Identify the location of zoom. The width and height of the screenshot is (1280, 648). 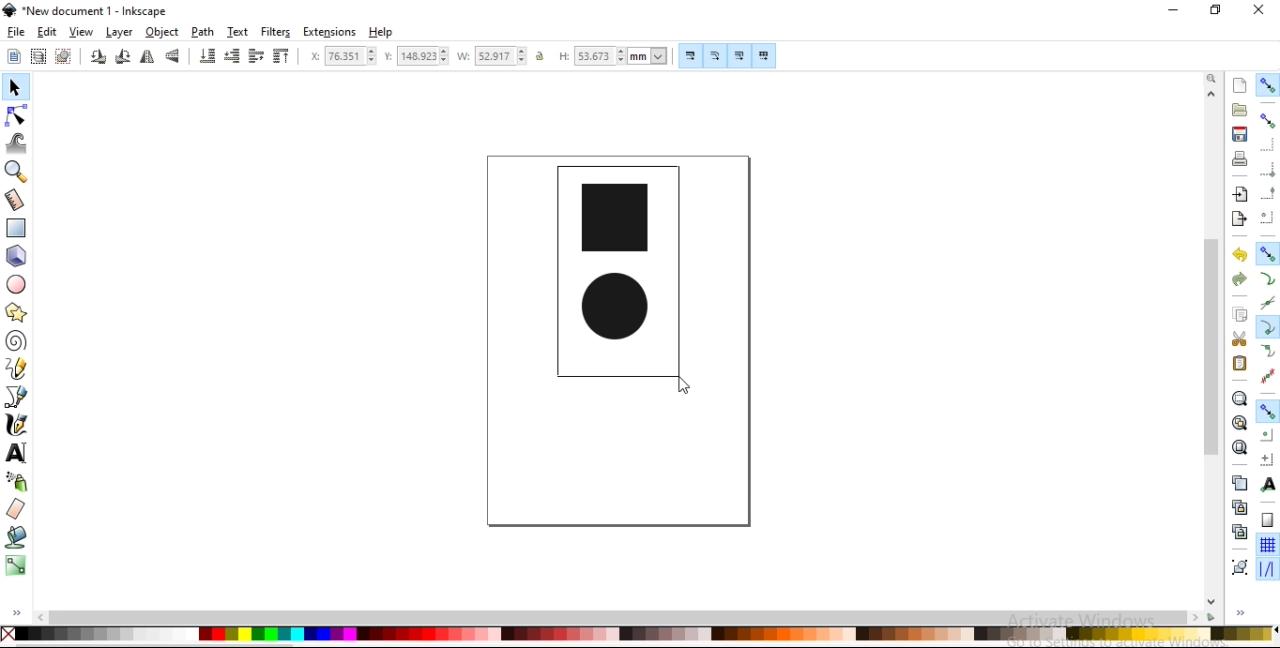
(1214, 79).